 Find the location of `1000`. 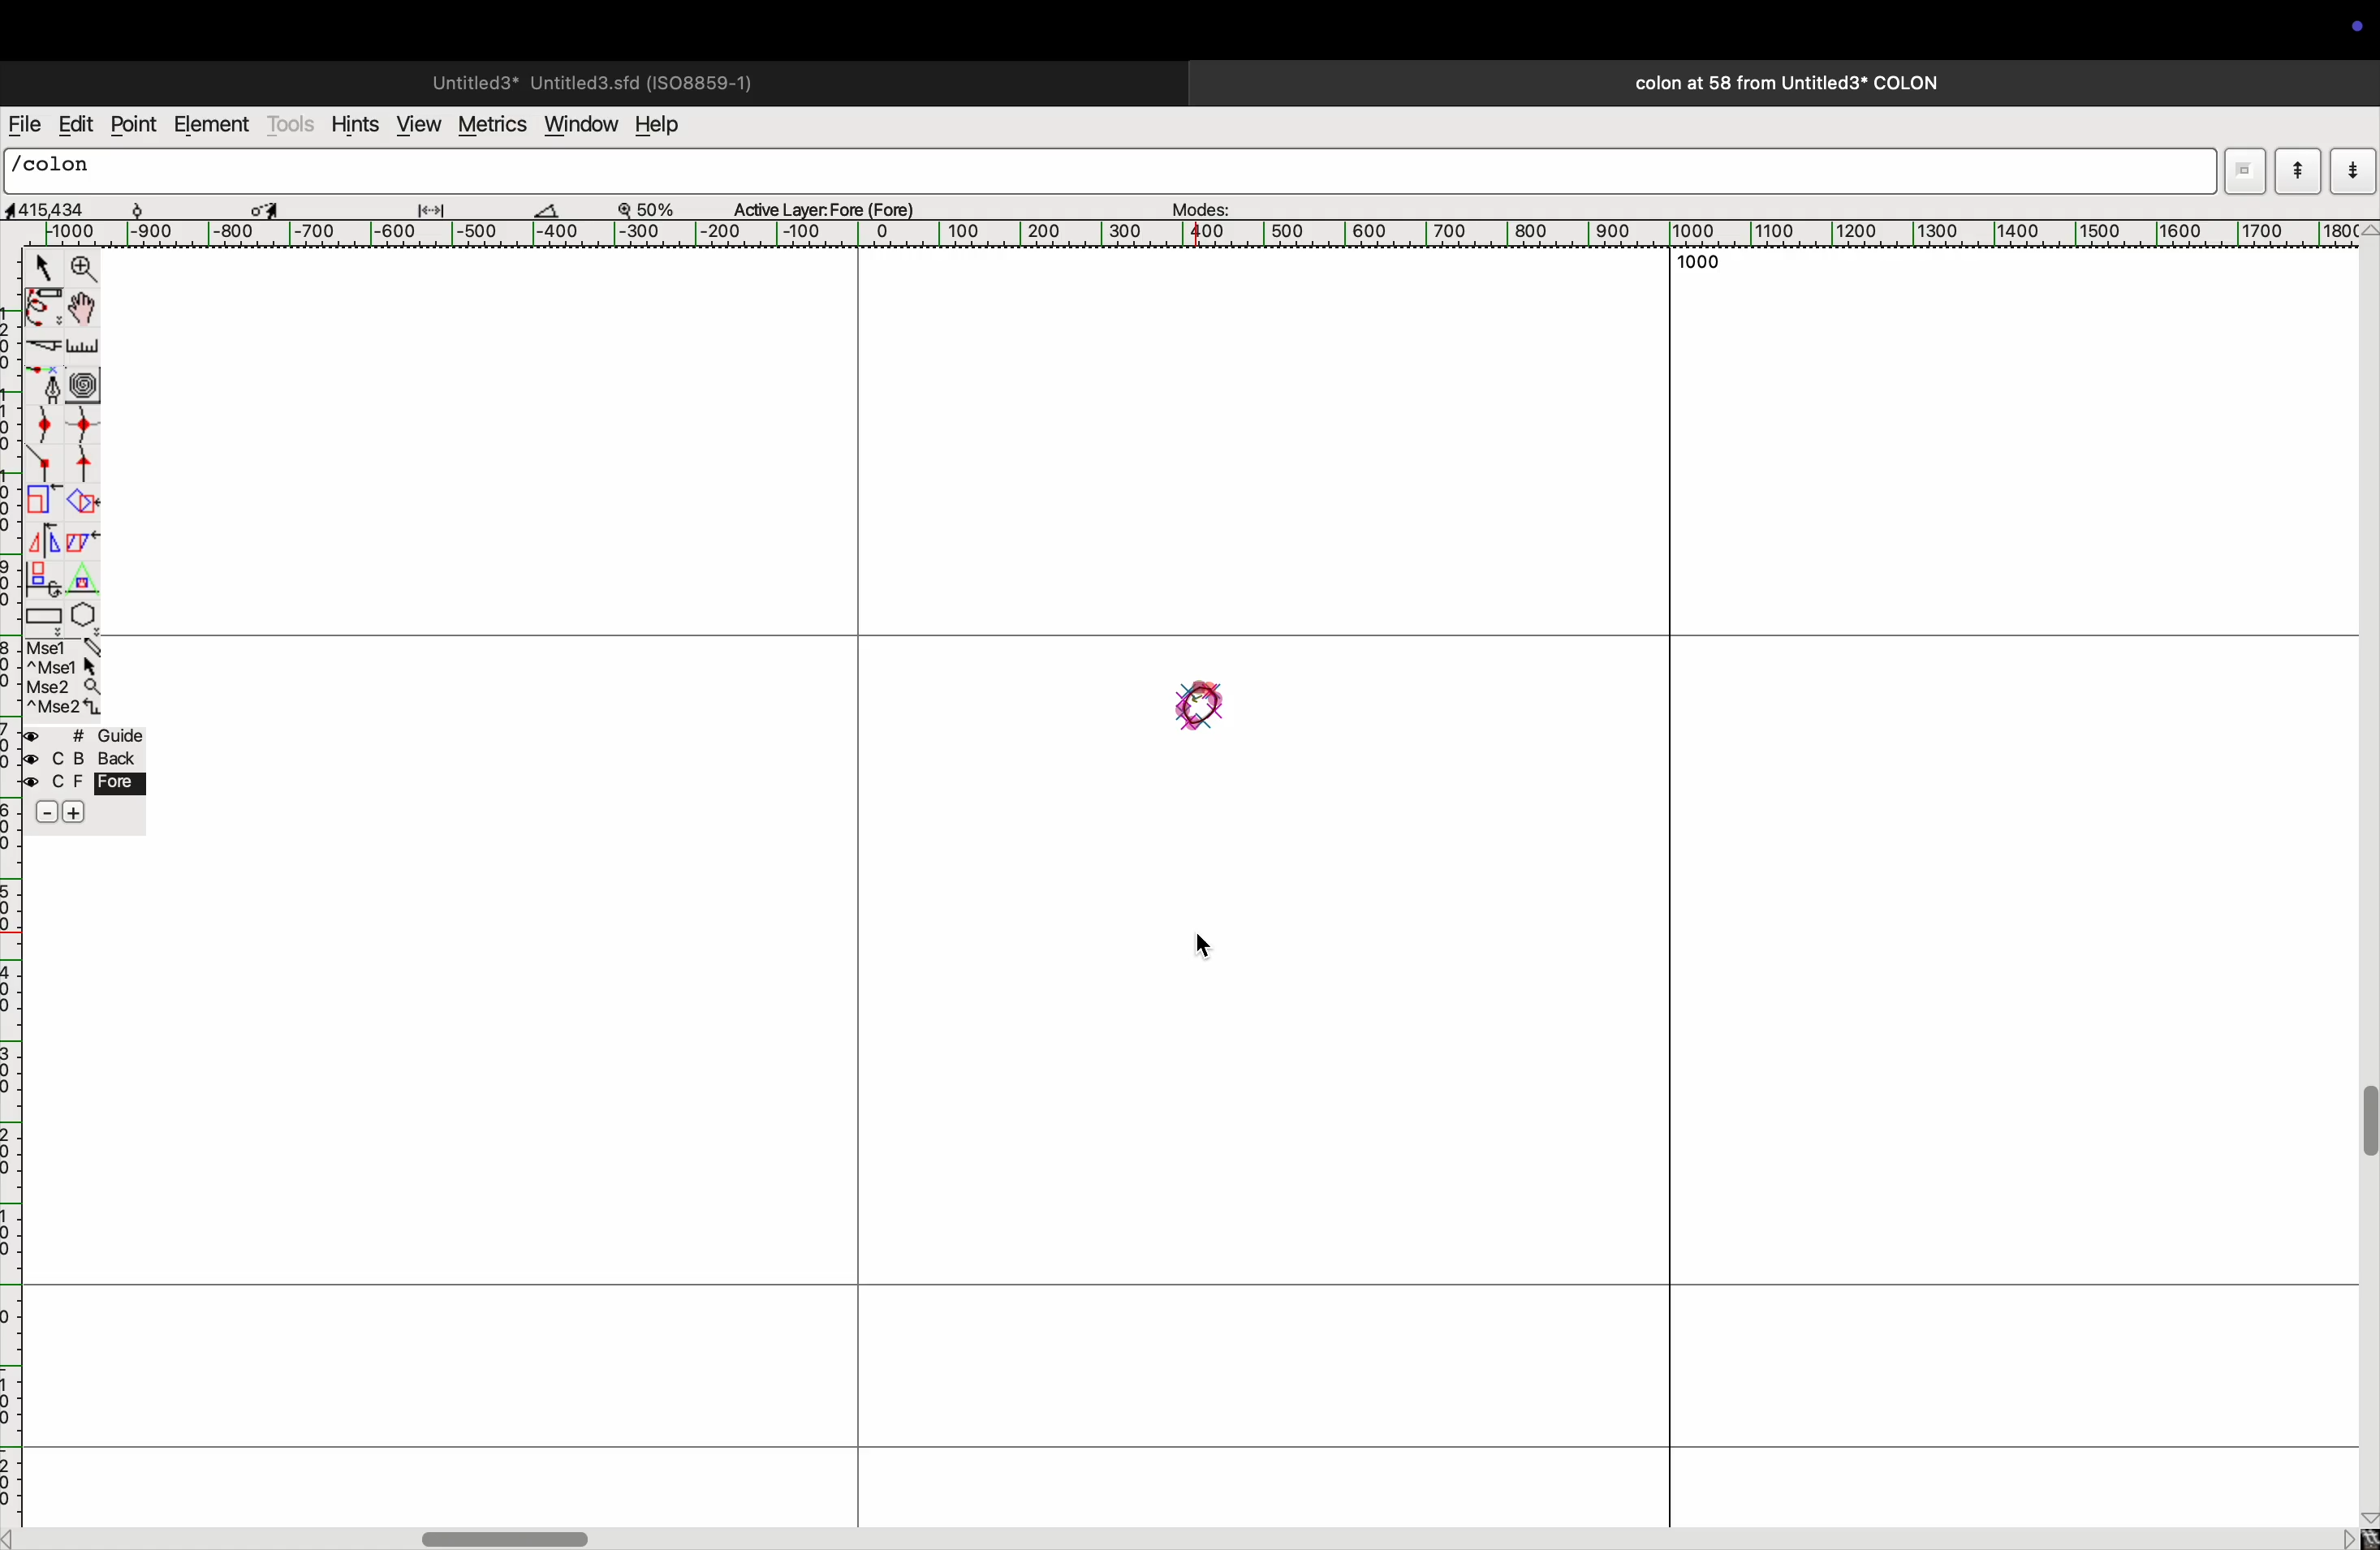

1000 is located at coordinates (1699, 261).